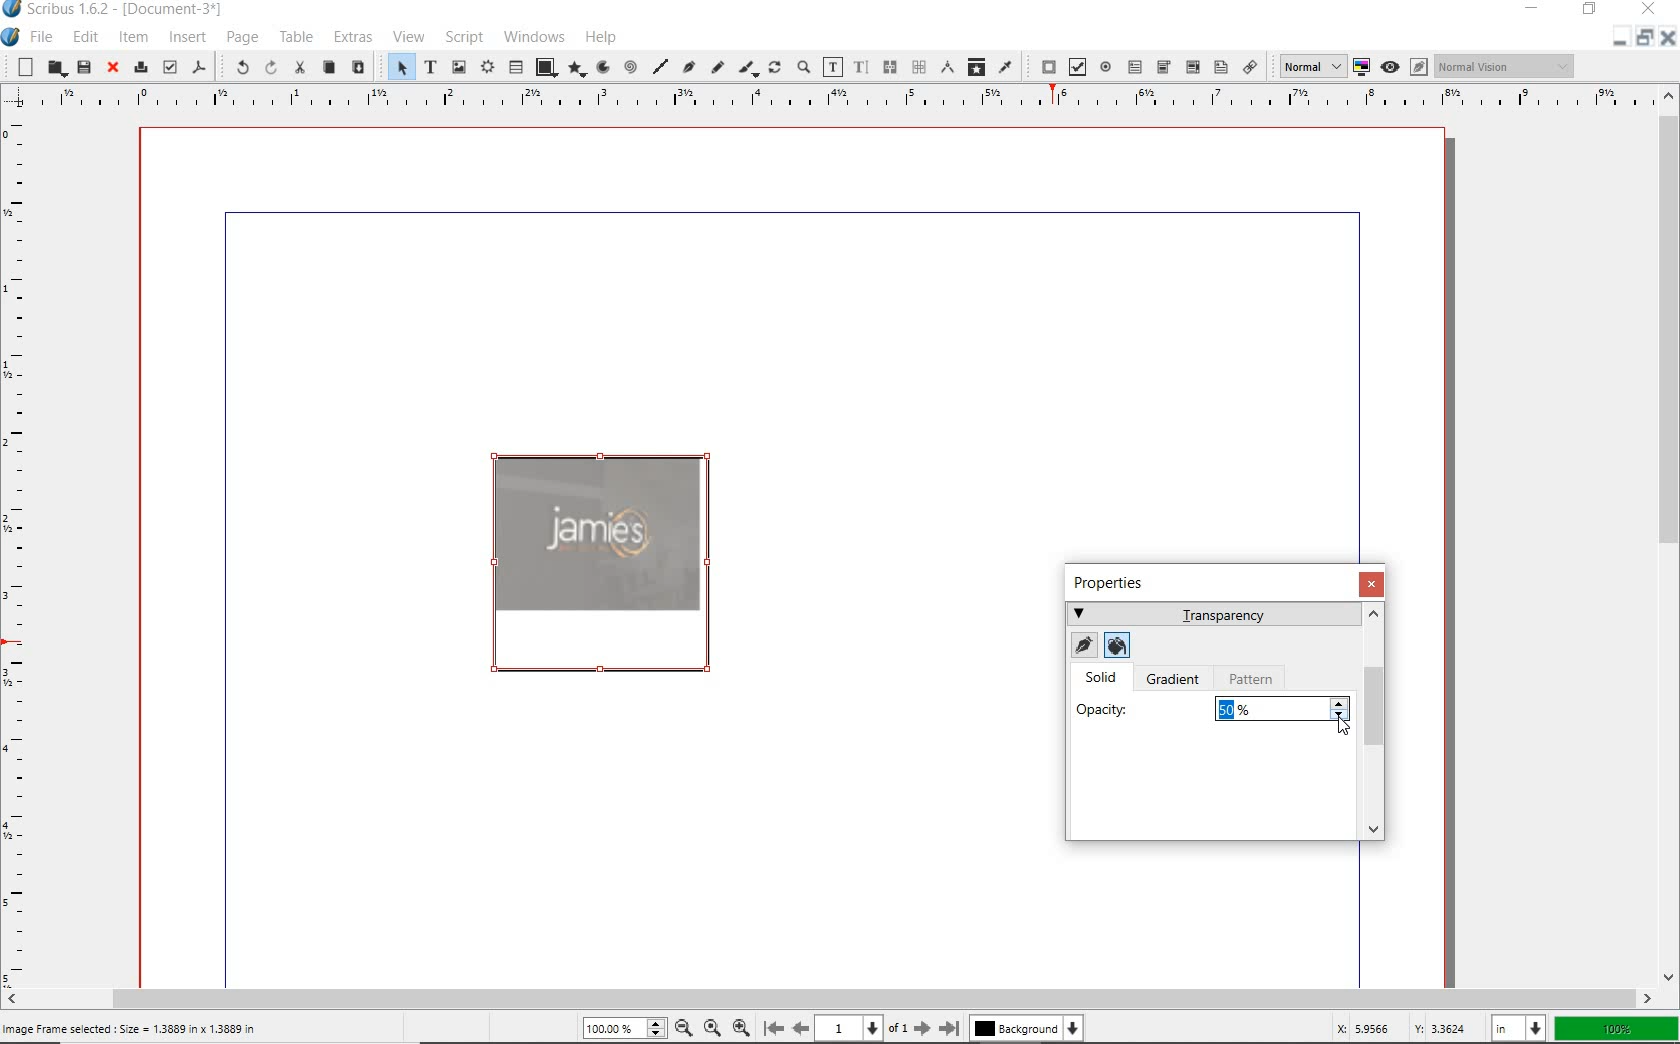  What do you see at coordinates (859, 66) in the screenshot?
I see `edit text with story editor` at bounding box center [859, 66].